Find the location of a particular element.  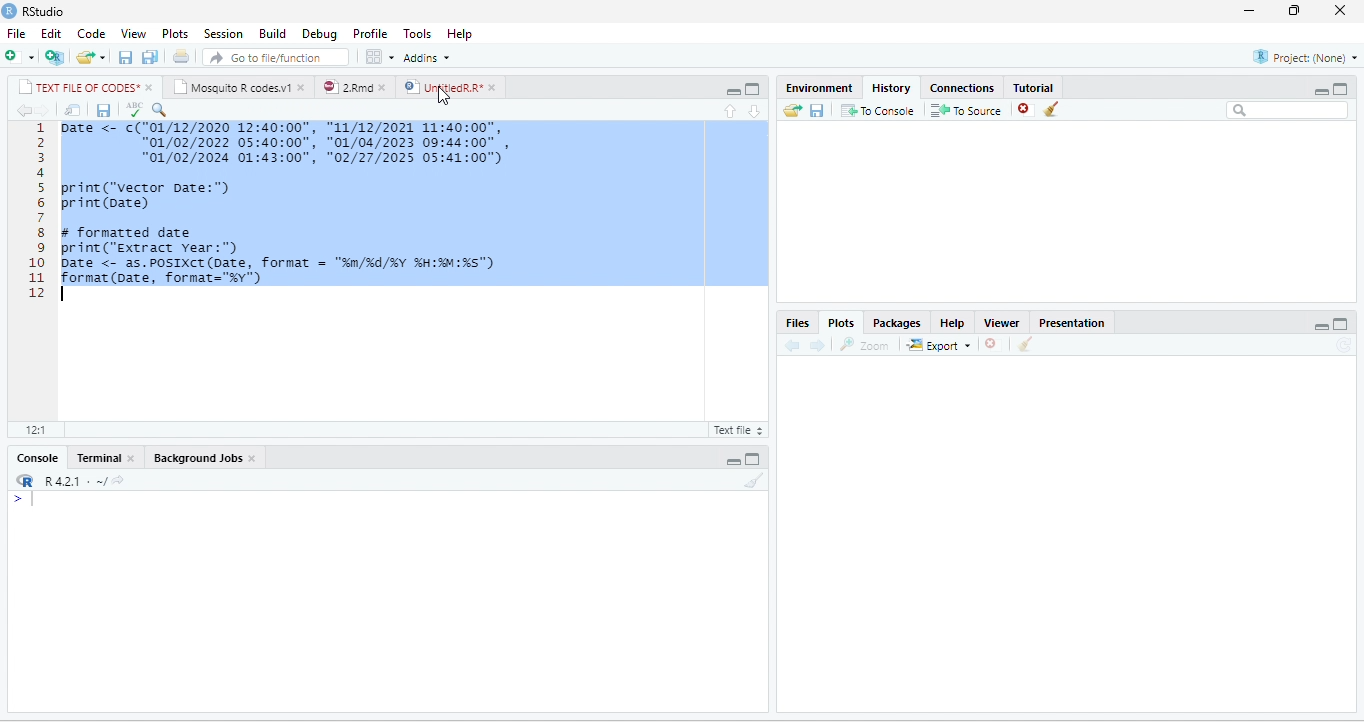

print(“vector Date:")print (Date) is located at coordinates (146, 196).